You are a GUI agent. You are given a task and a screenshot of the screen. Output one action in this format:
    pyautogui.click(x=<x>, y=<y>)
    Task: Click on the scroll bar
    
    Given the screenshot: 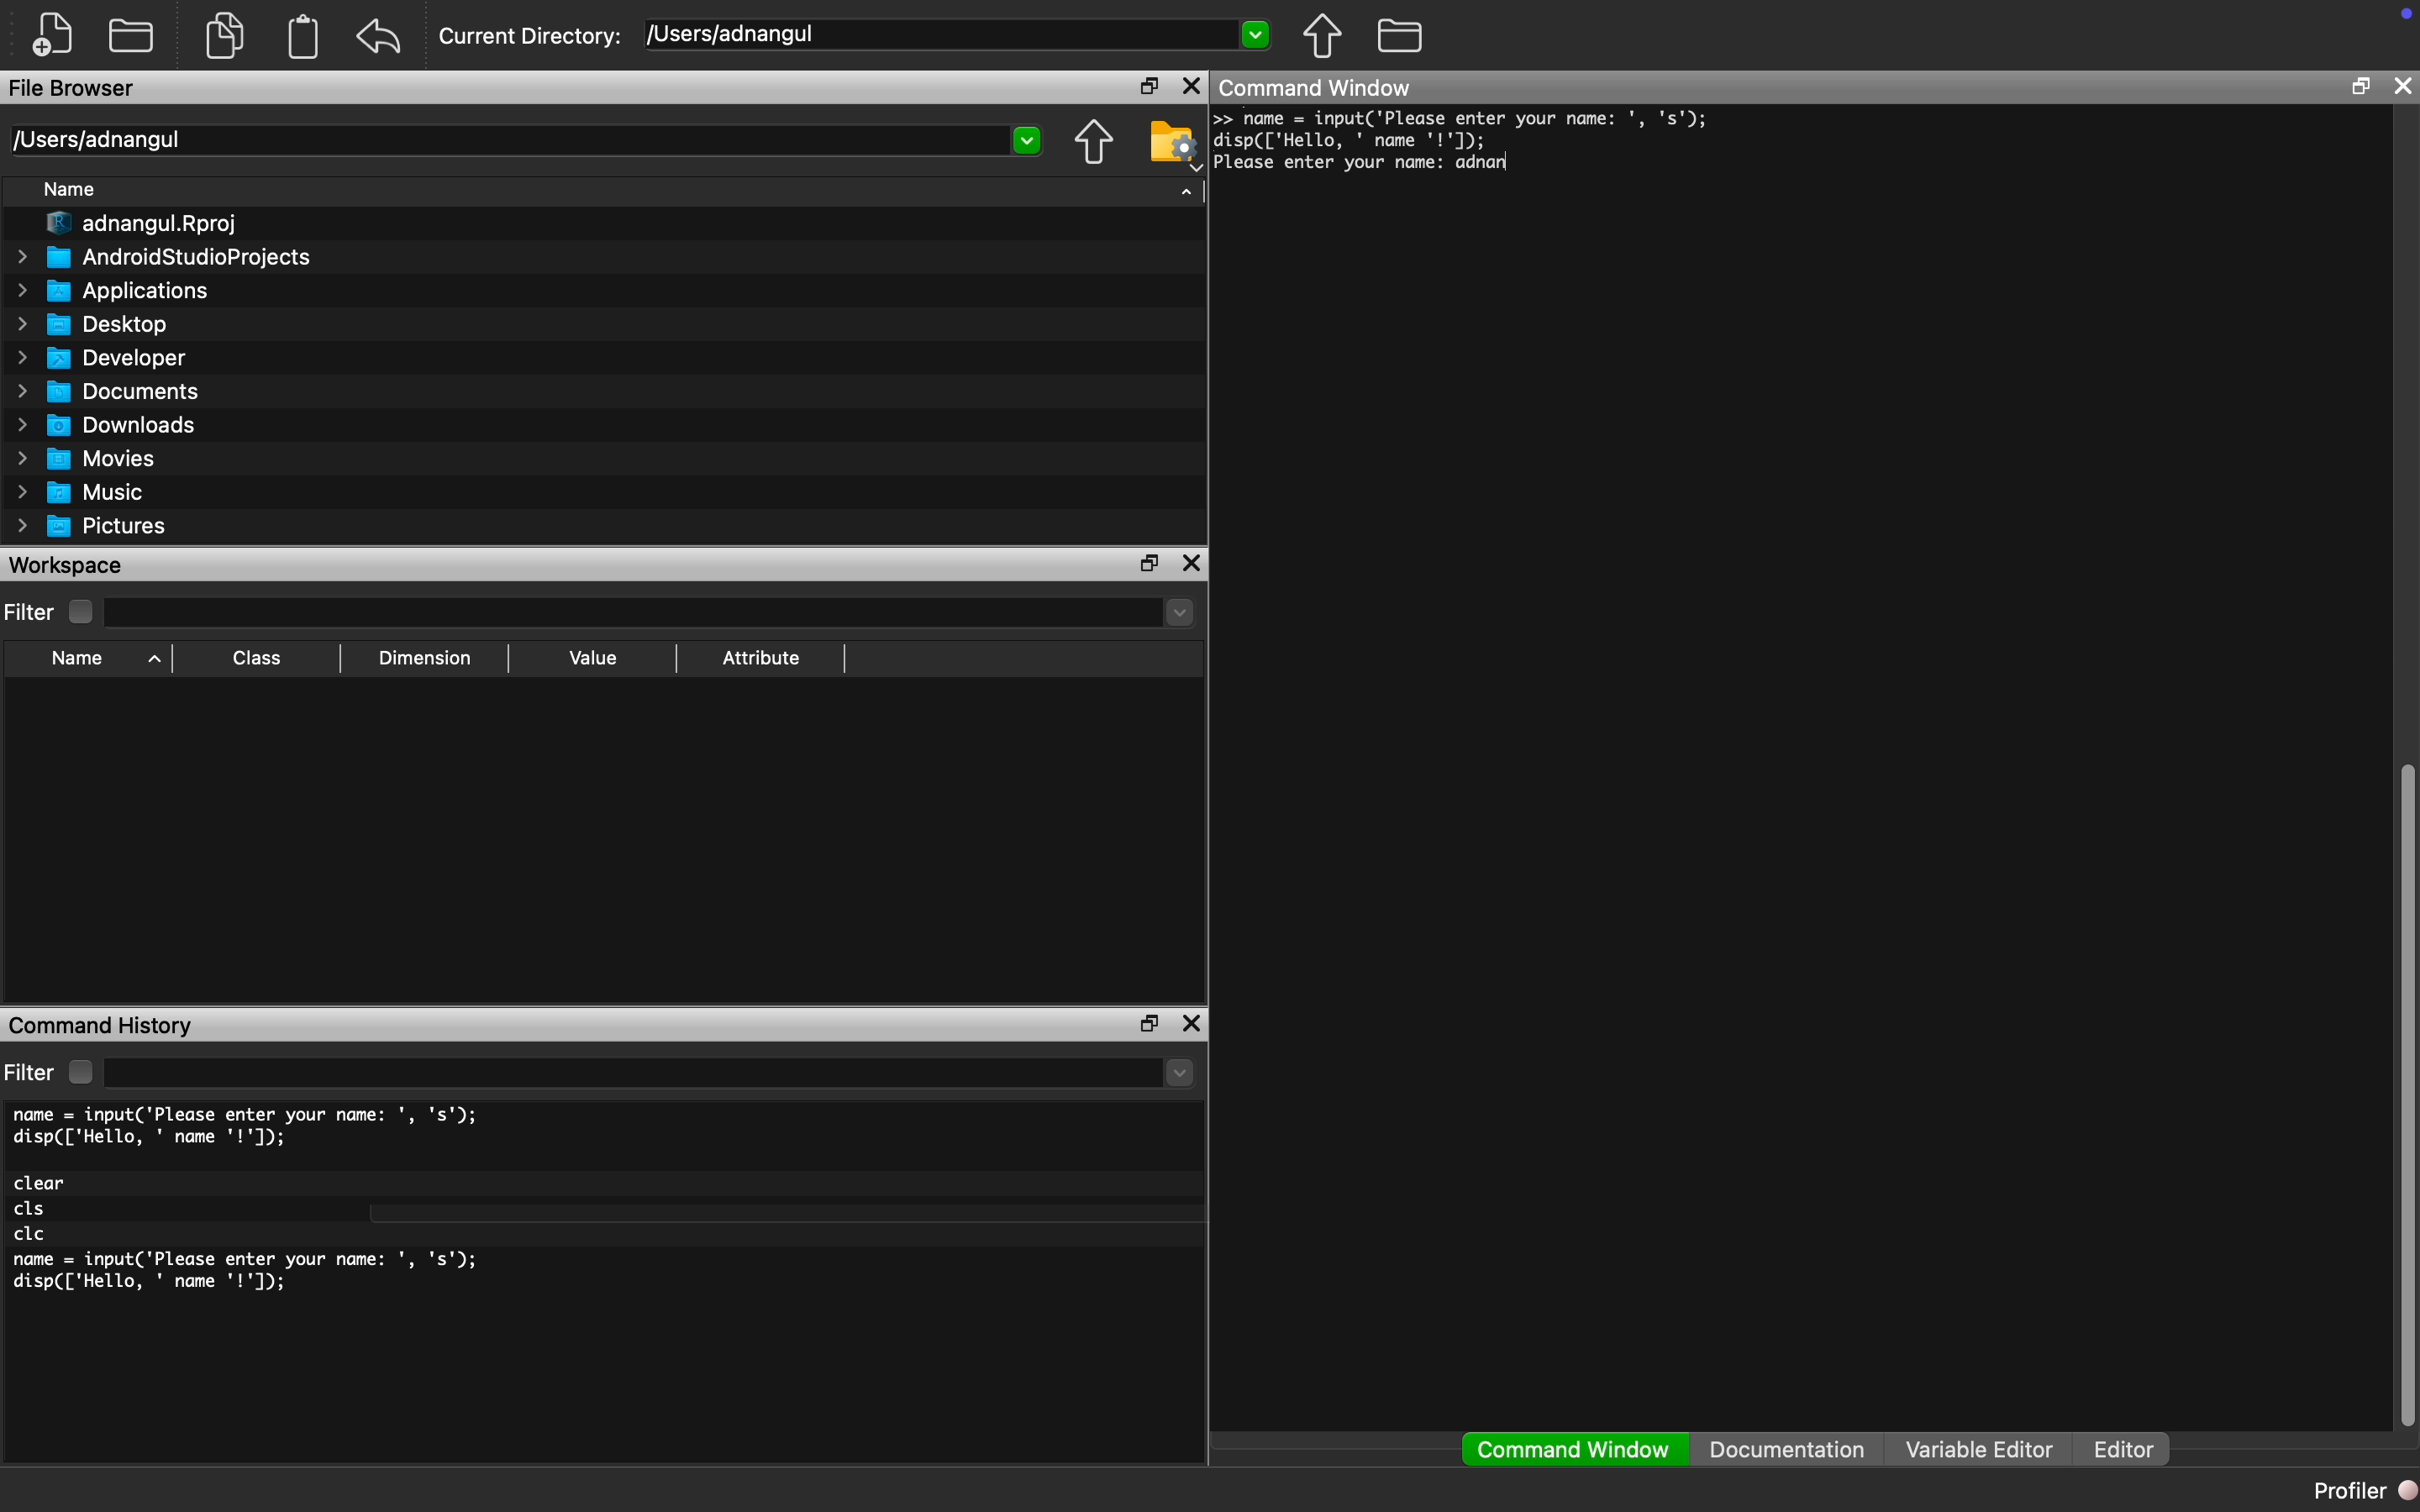 What is the action you would take?
    pyautogui.click(x=2404, y=1088)
    